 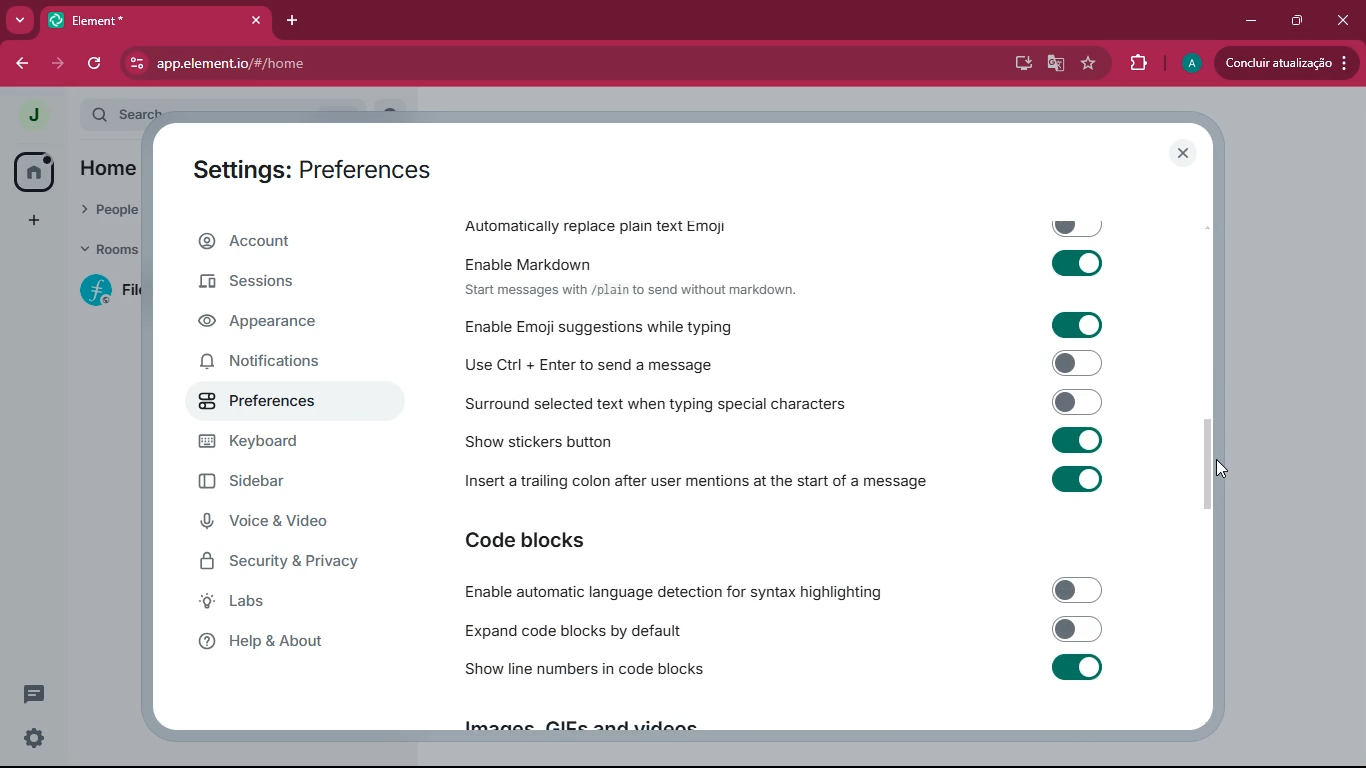 I want to click on messages, so click(x=38, y=694).